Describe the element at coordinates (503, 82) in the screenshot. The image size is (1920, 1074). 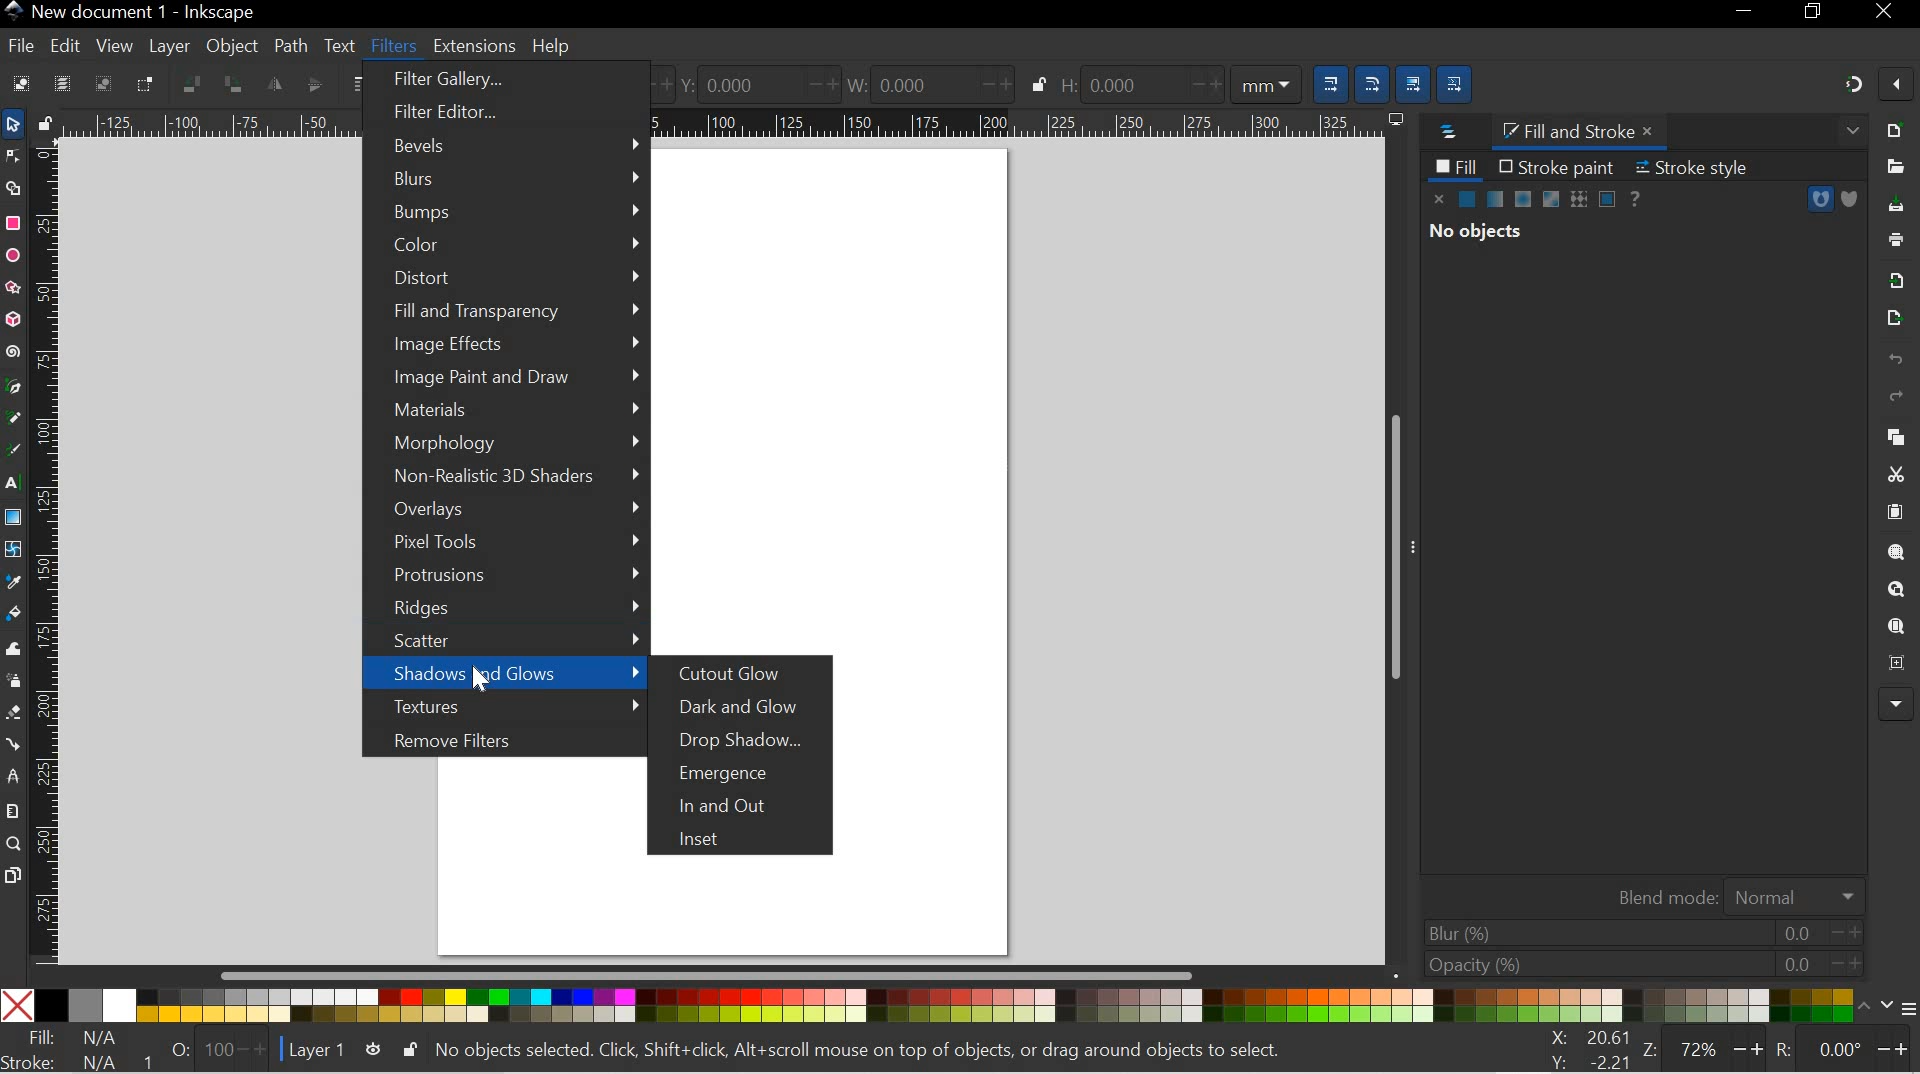
I see `FILTER GALLERY` at that location.